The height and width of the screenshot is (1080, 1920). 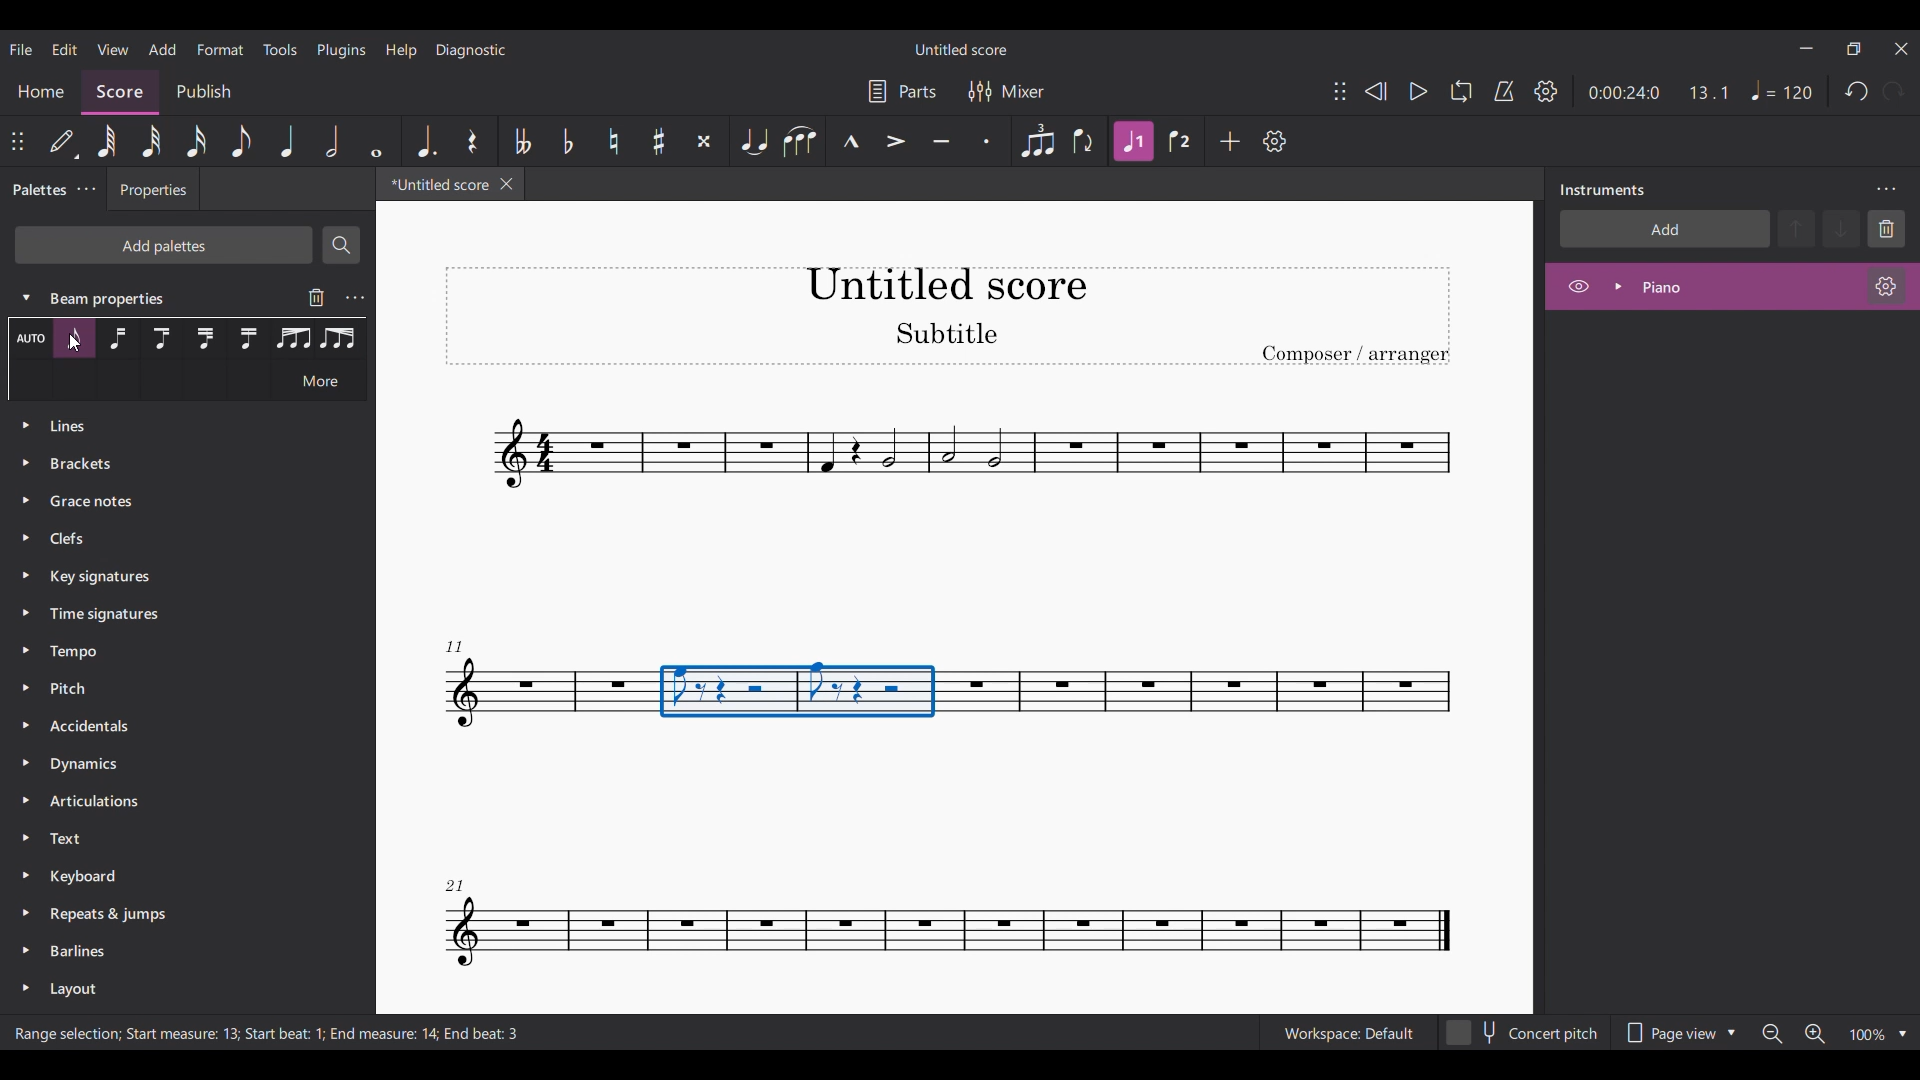 I want to click on Flip direction, so click(x=1084, y=142).